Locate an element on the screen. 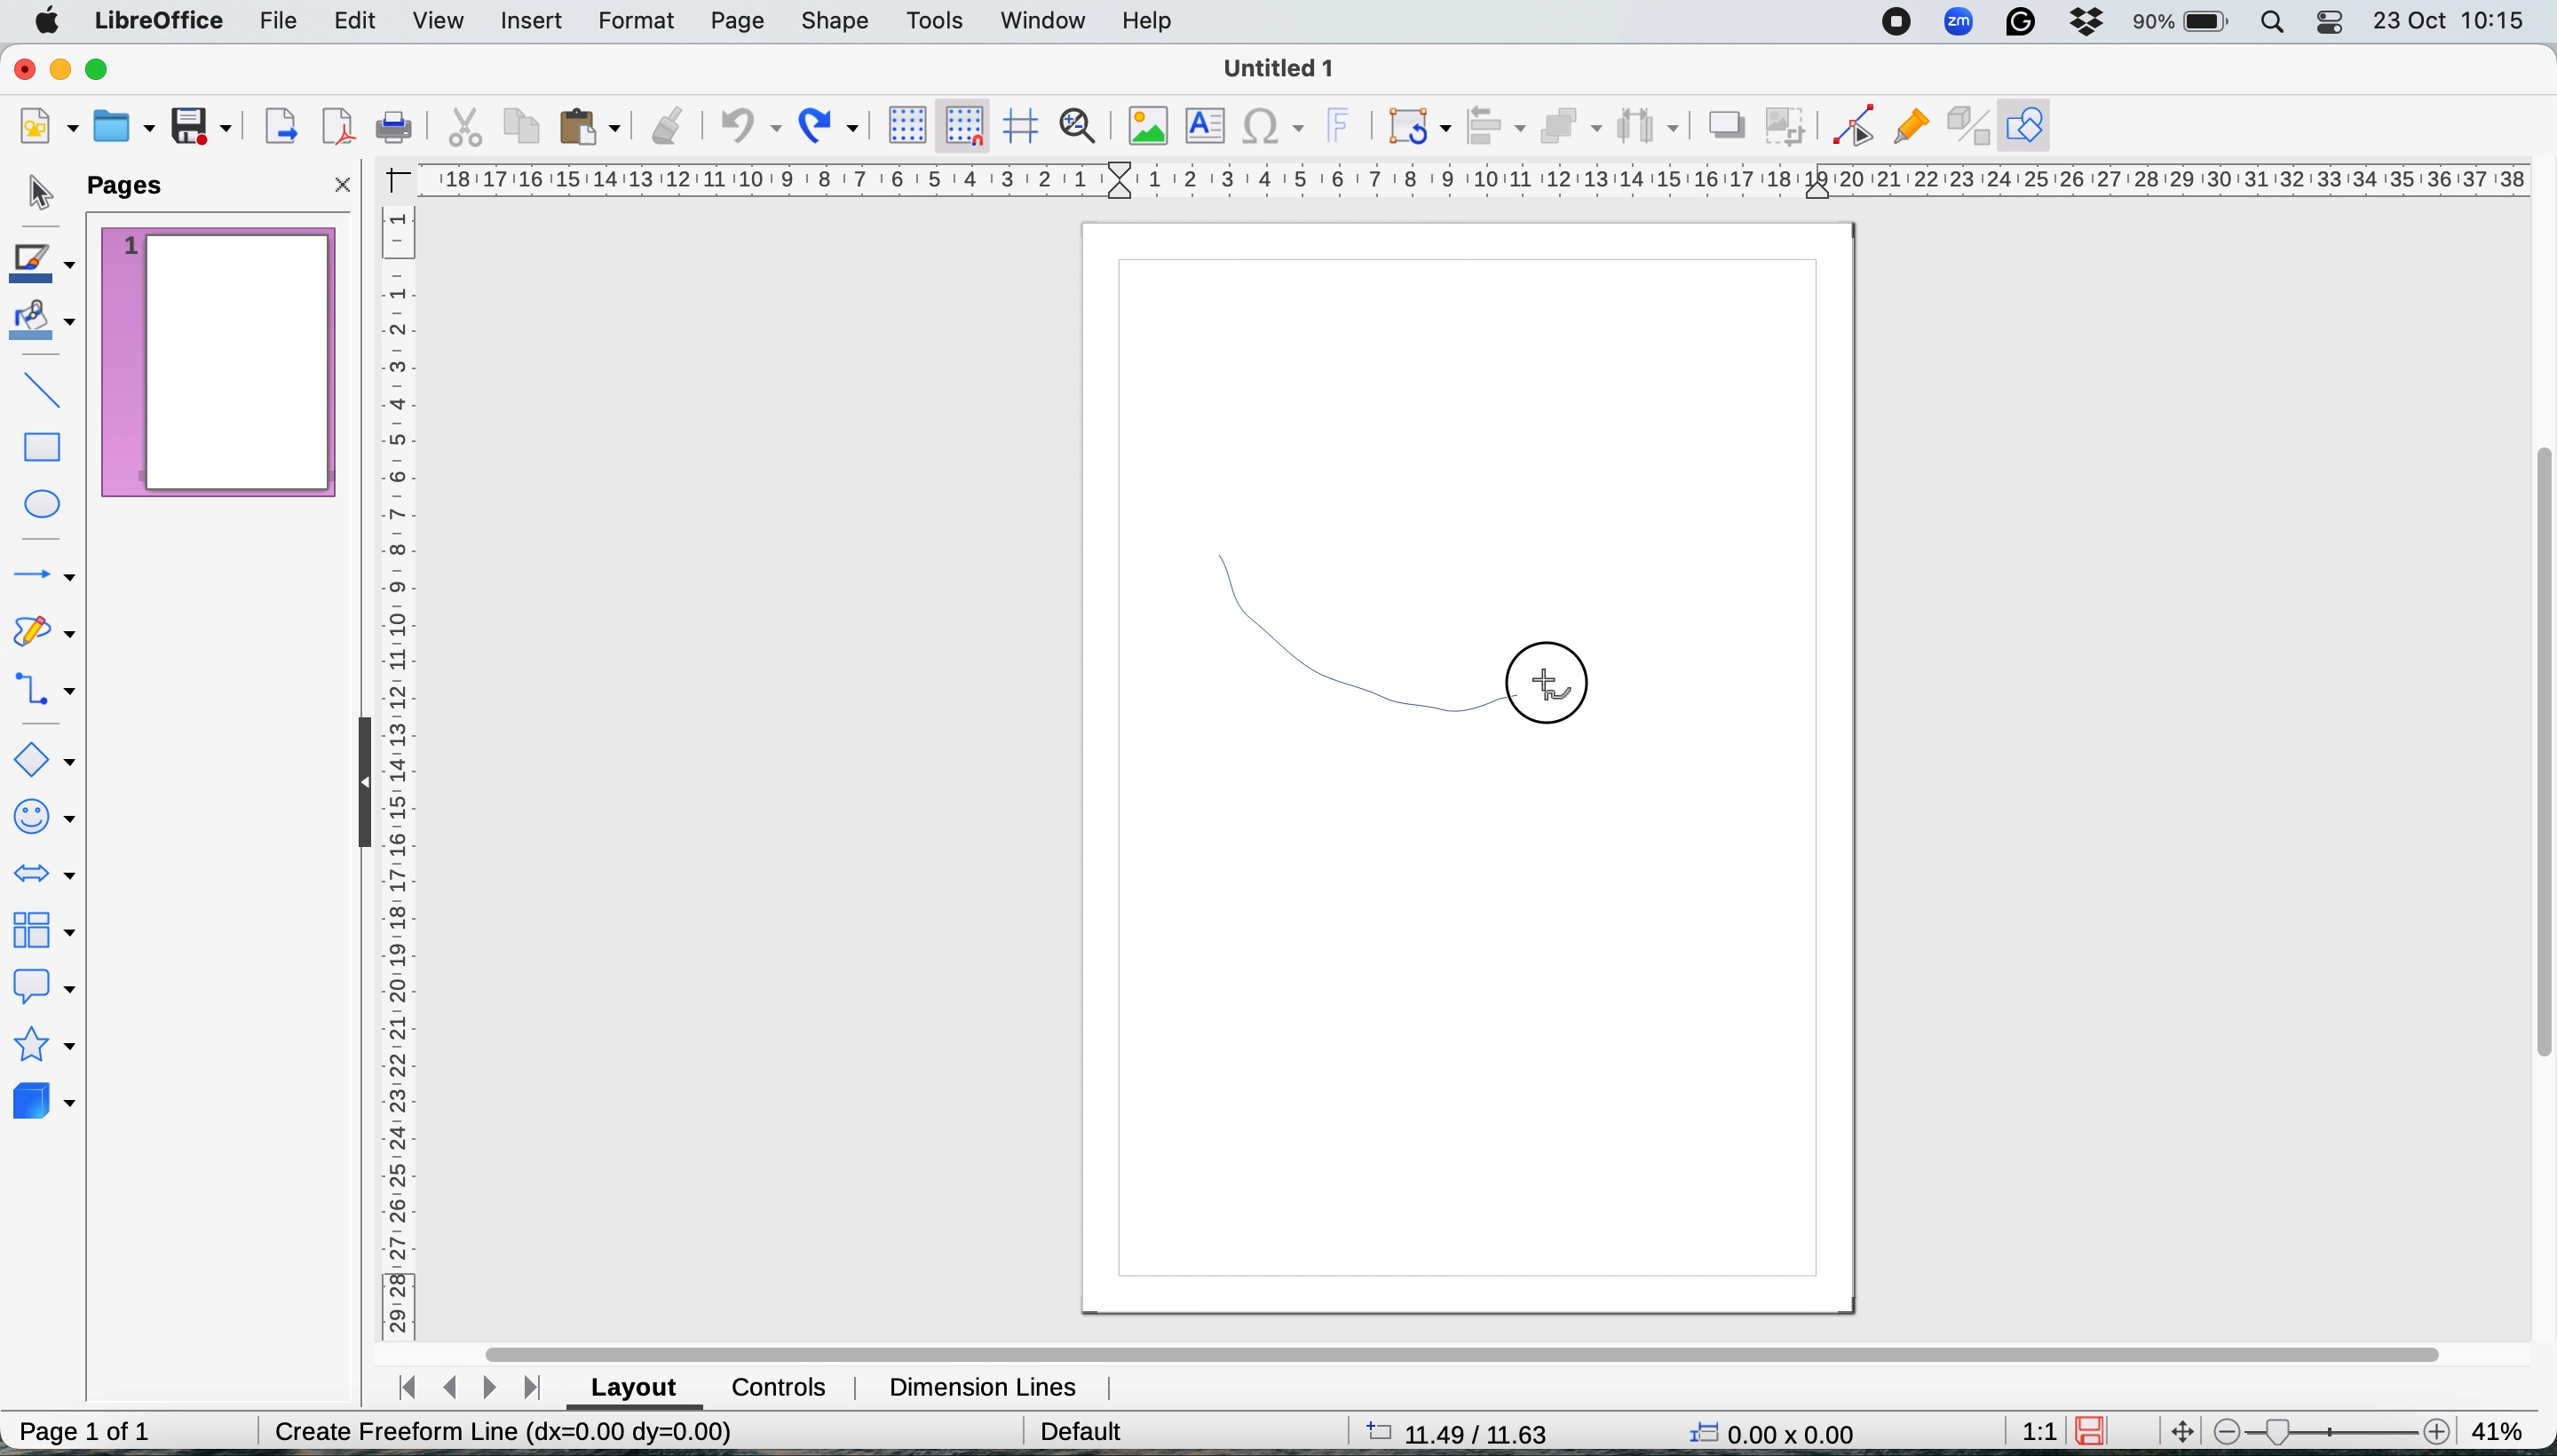  crop image is located at coordinates (1790, 128).